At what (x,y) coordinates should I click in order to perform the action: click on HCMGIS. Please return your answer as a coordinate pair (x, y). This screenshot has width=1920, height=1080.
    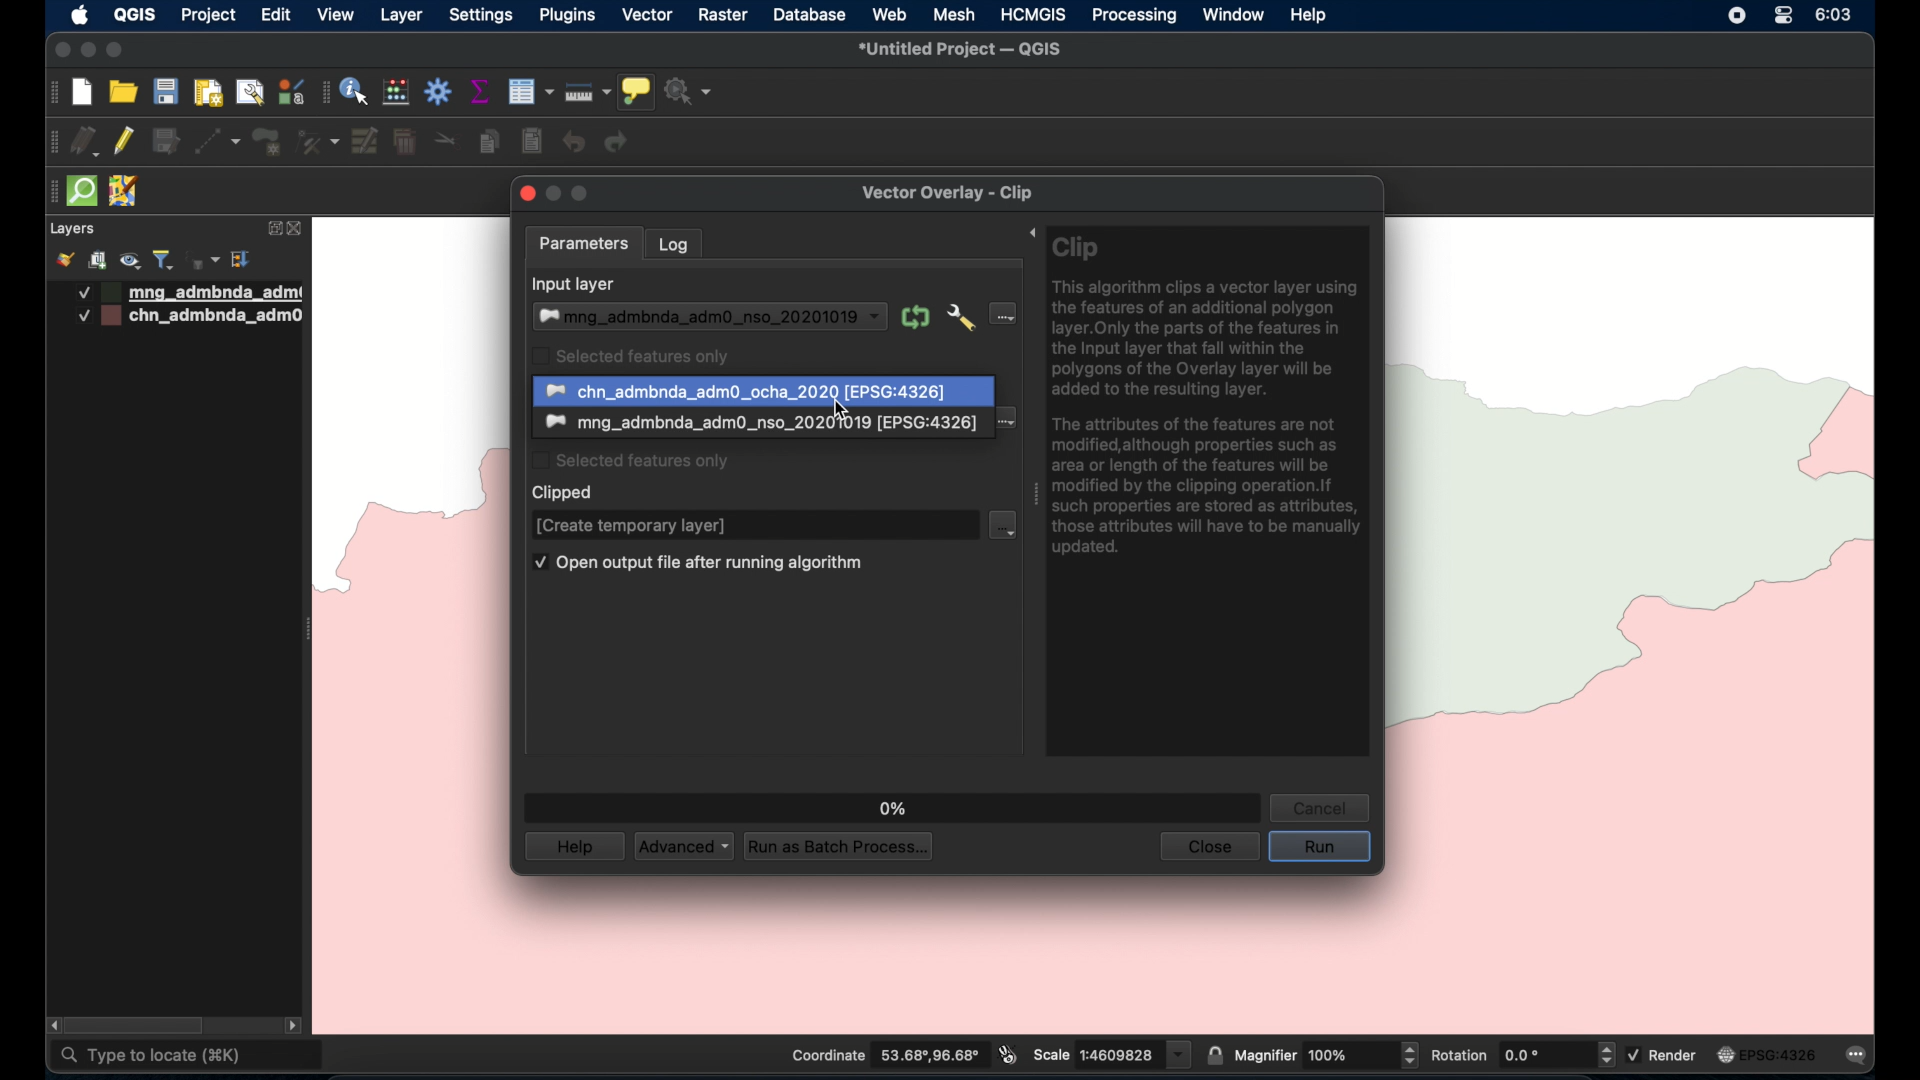
    Looking at the image, I should click on (1031, 14).